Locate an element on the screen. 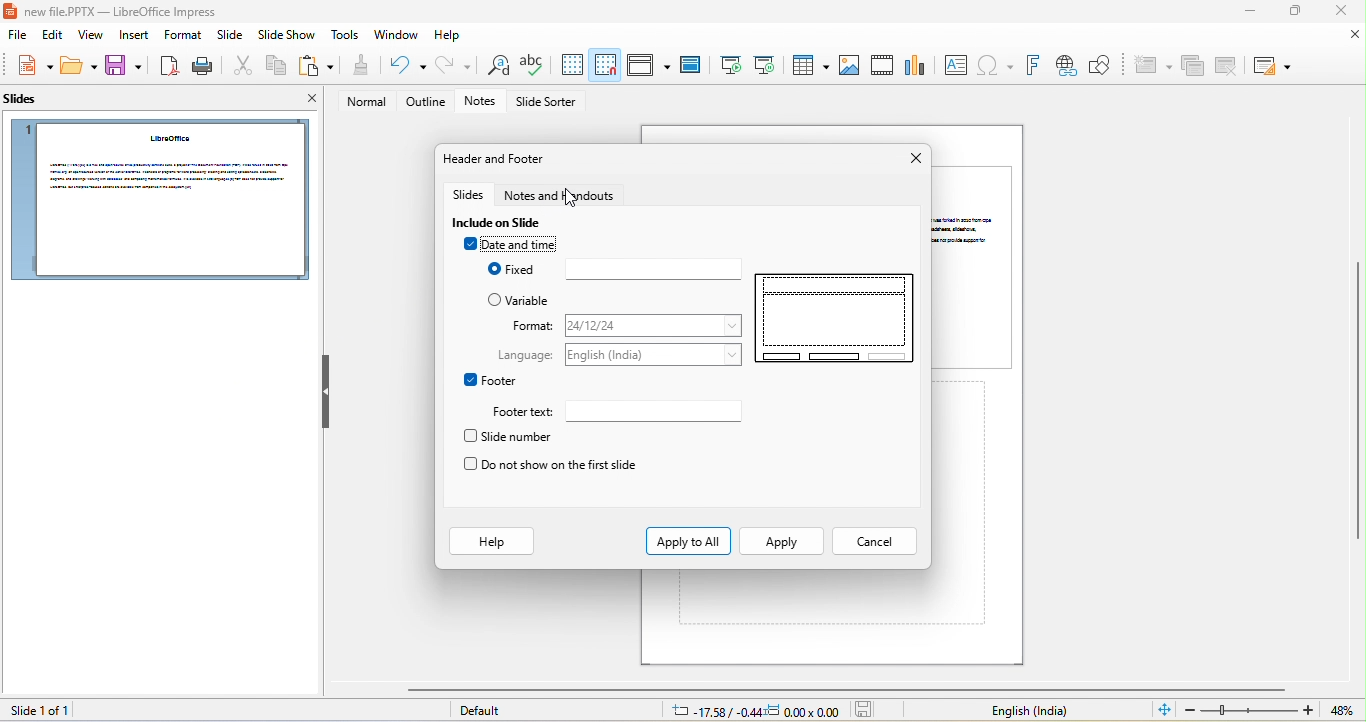 This screenshot has height=722, width=1366. save is located at coordinates (124, 67).